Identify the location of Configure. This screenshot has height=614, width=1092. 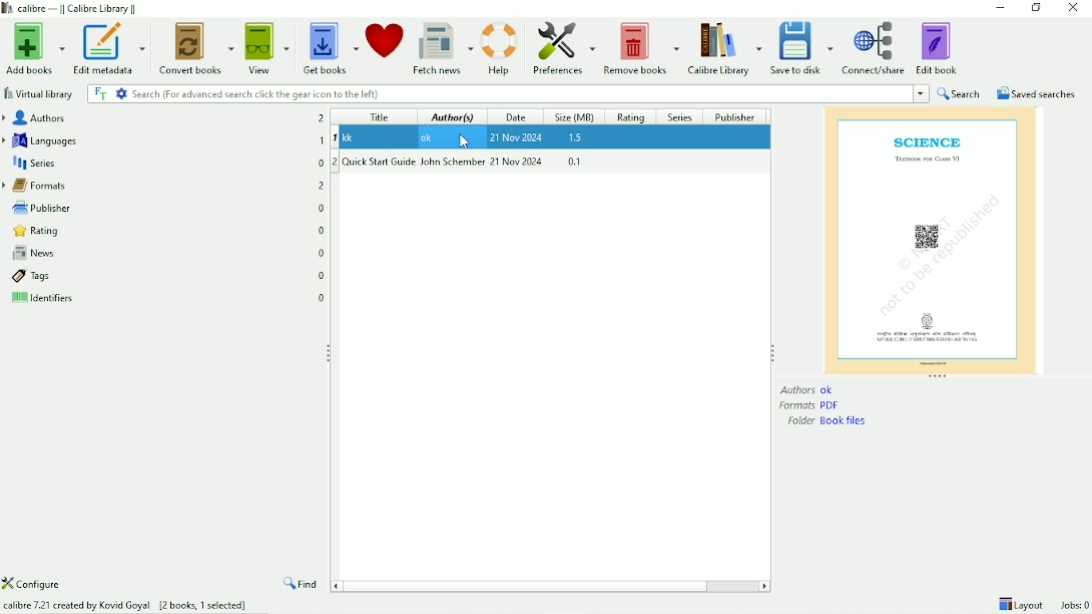
(35, 583).